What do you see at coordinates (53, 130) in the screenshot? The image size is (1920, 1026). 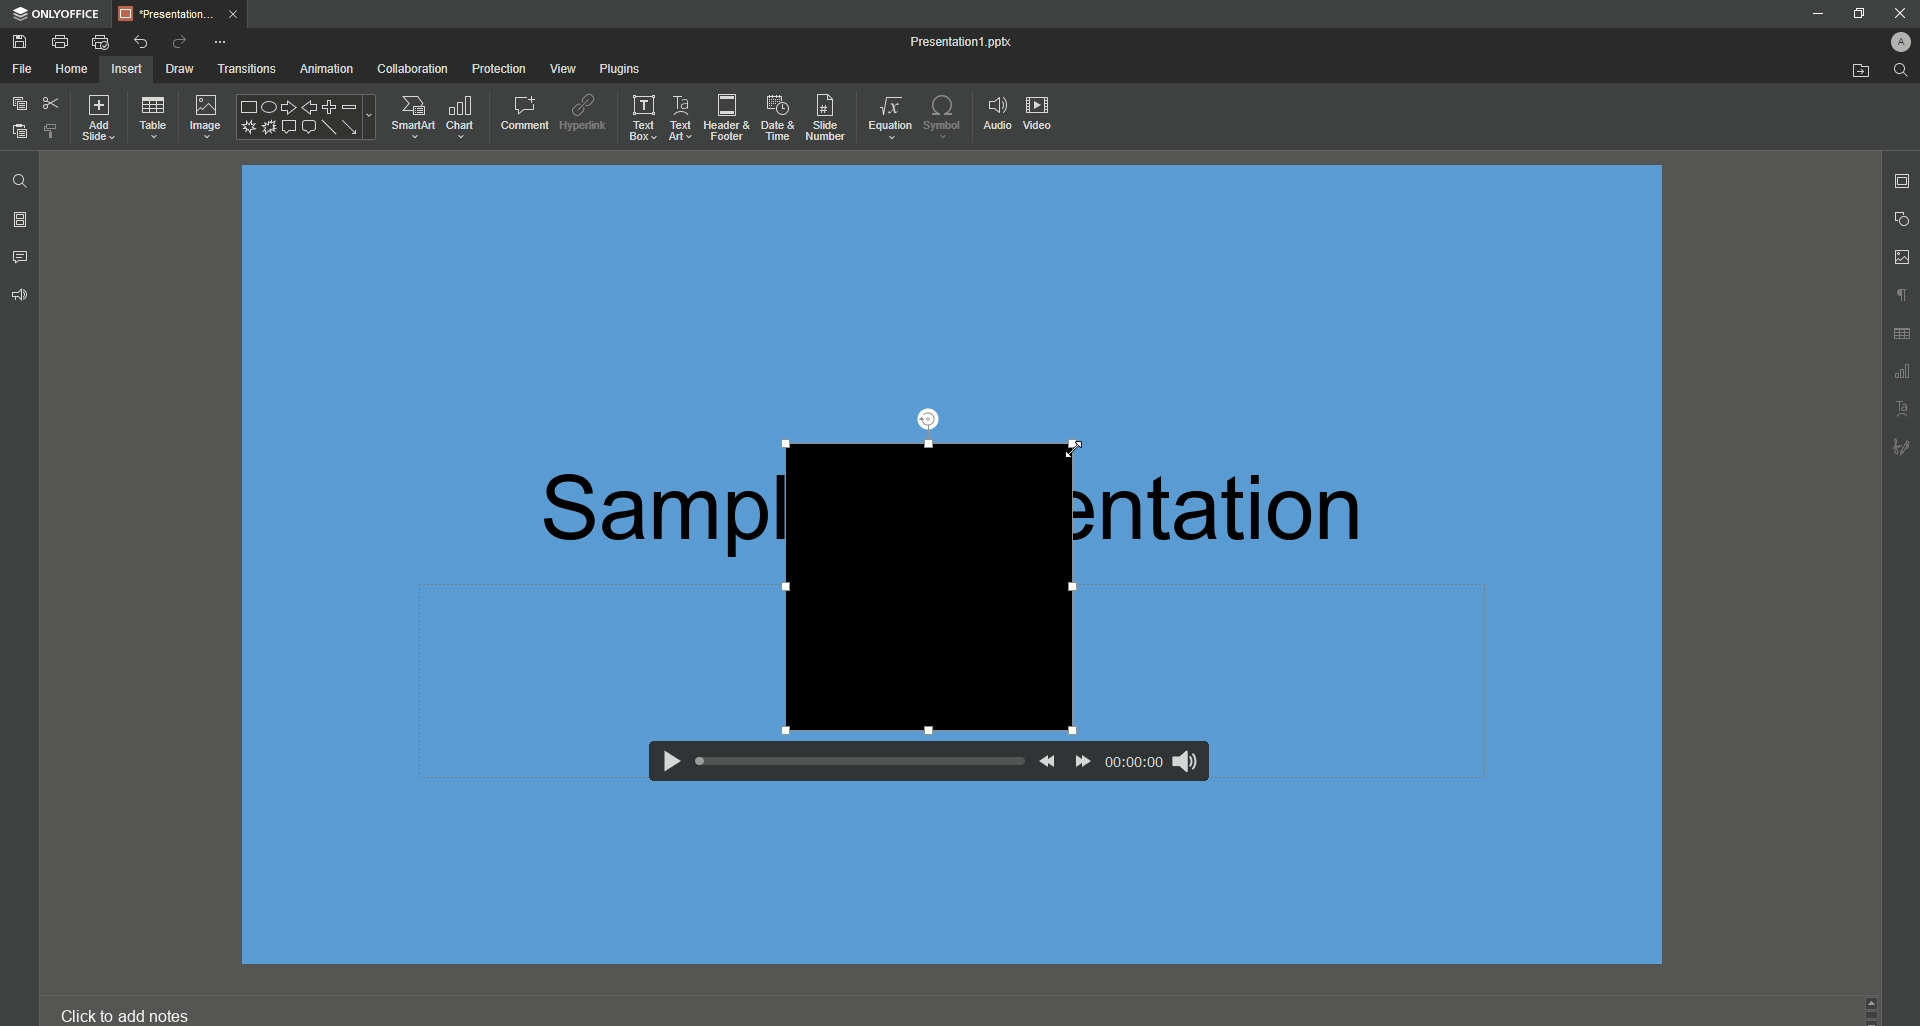 I see `Choose Styling` at bounding box center [53, 130].